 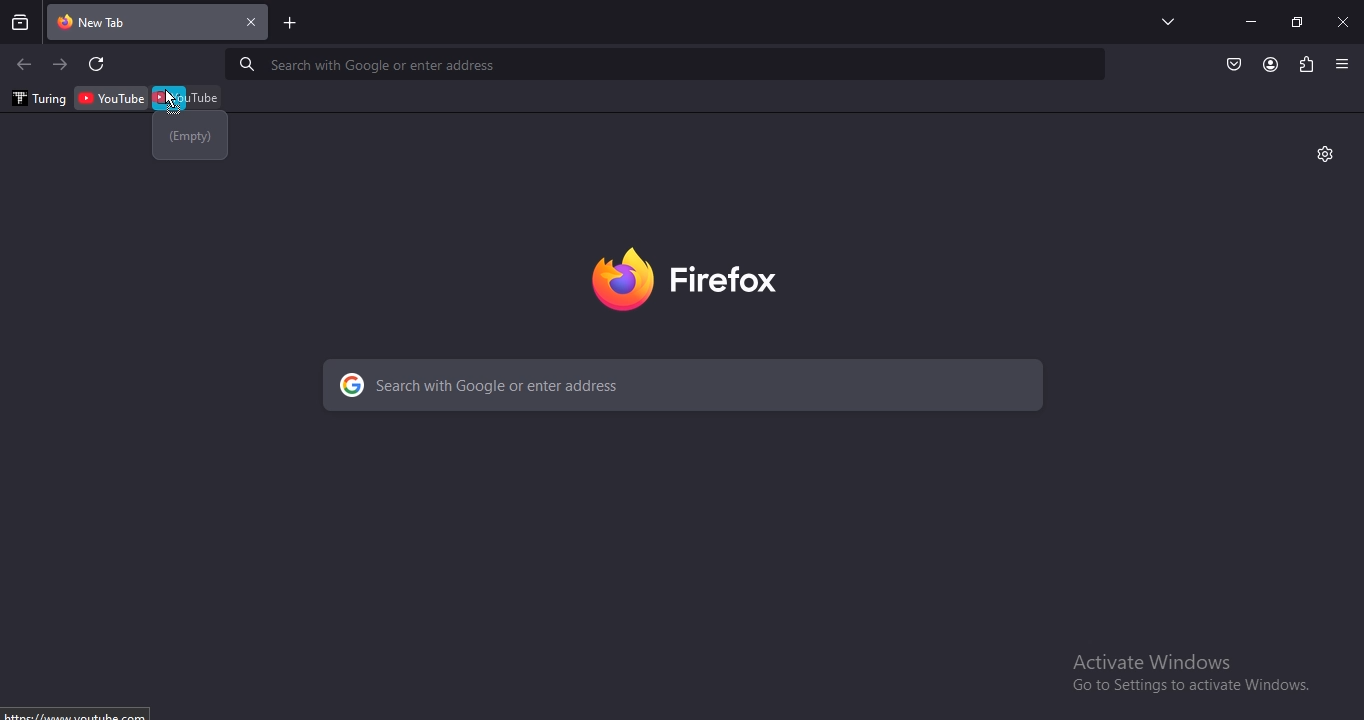 What do you see at coordinates (1345, 21) in the screenshot?
I see `close` at bounding box center [1345, 21].